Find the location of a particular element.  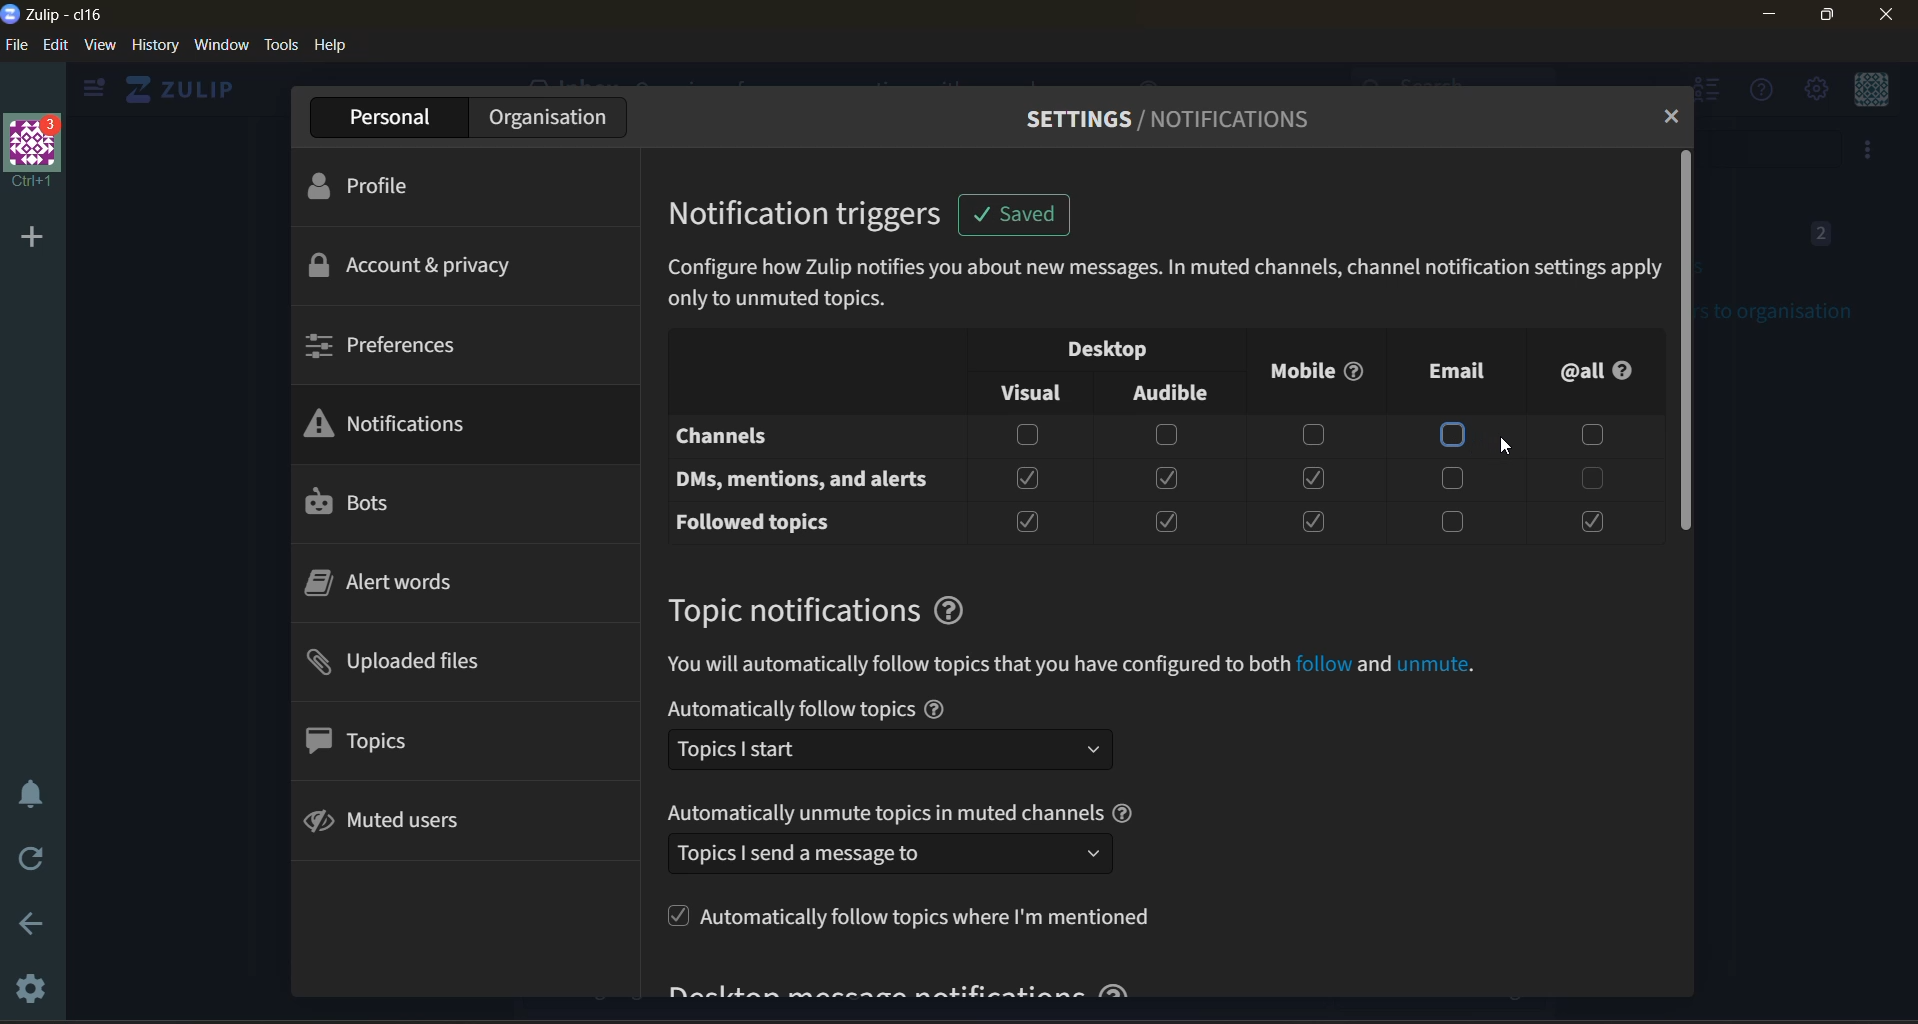

visual is located at coordinates (1029, 393).